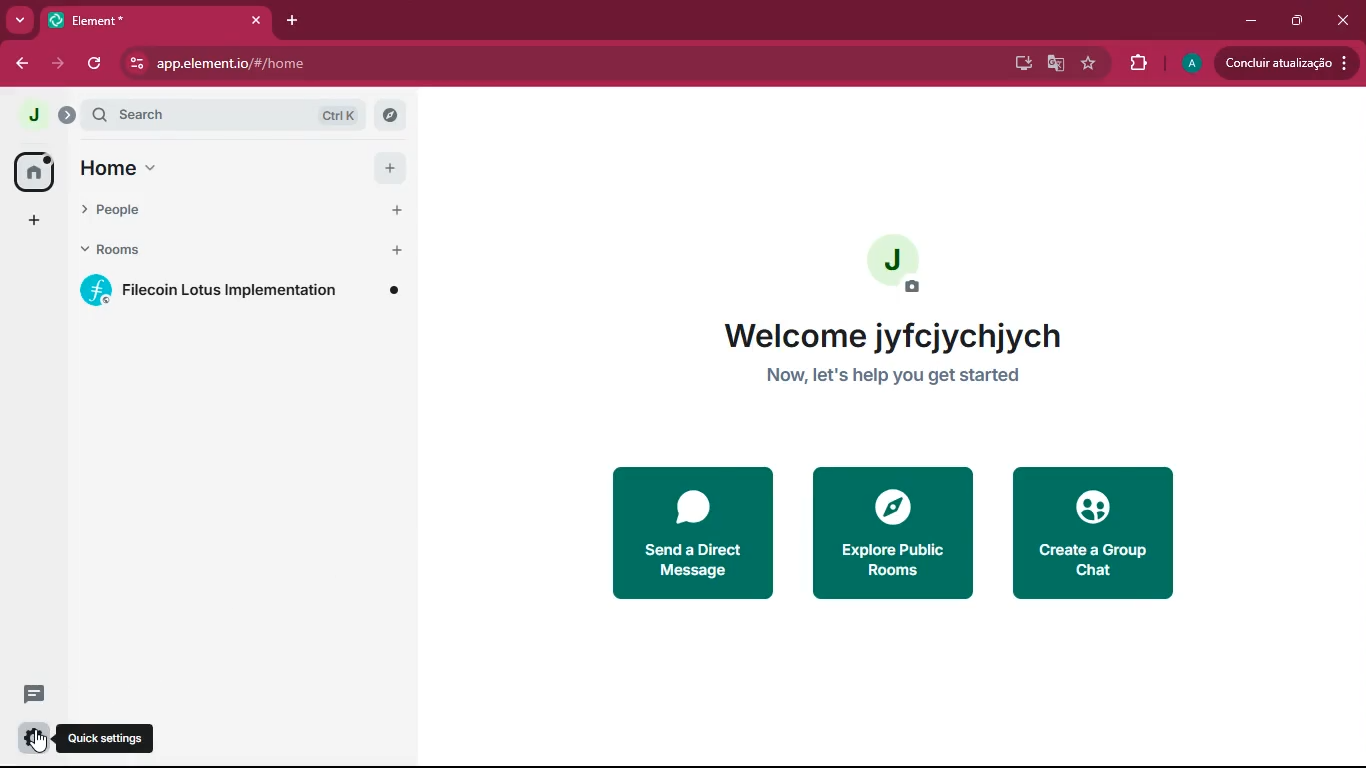 This screenshot has width=1366, height=768. What do you see at coordinates (1054, 64) in the screenshot?
I see `google translate` at bounding box center [1054, 64].